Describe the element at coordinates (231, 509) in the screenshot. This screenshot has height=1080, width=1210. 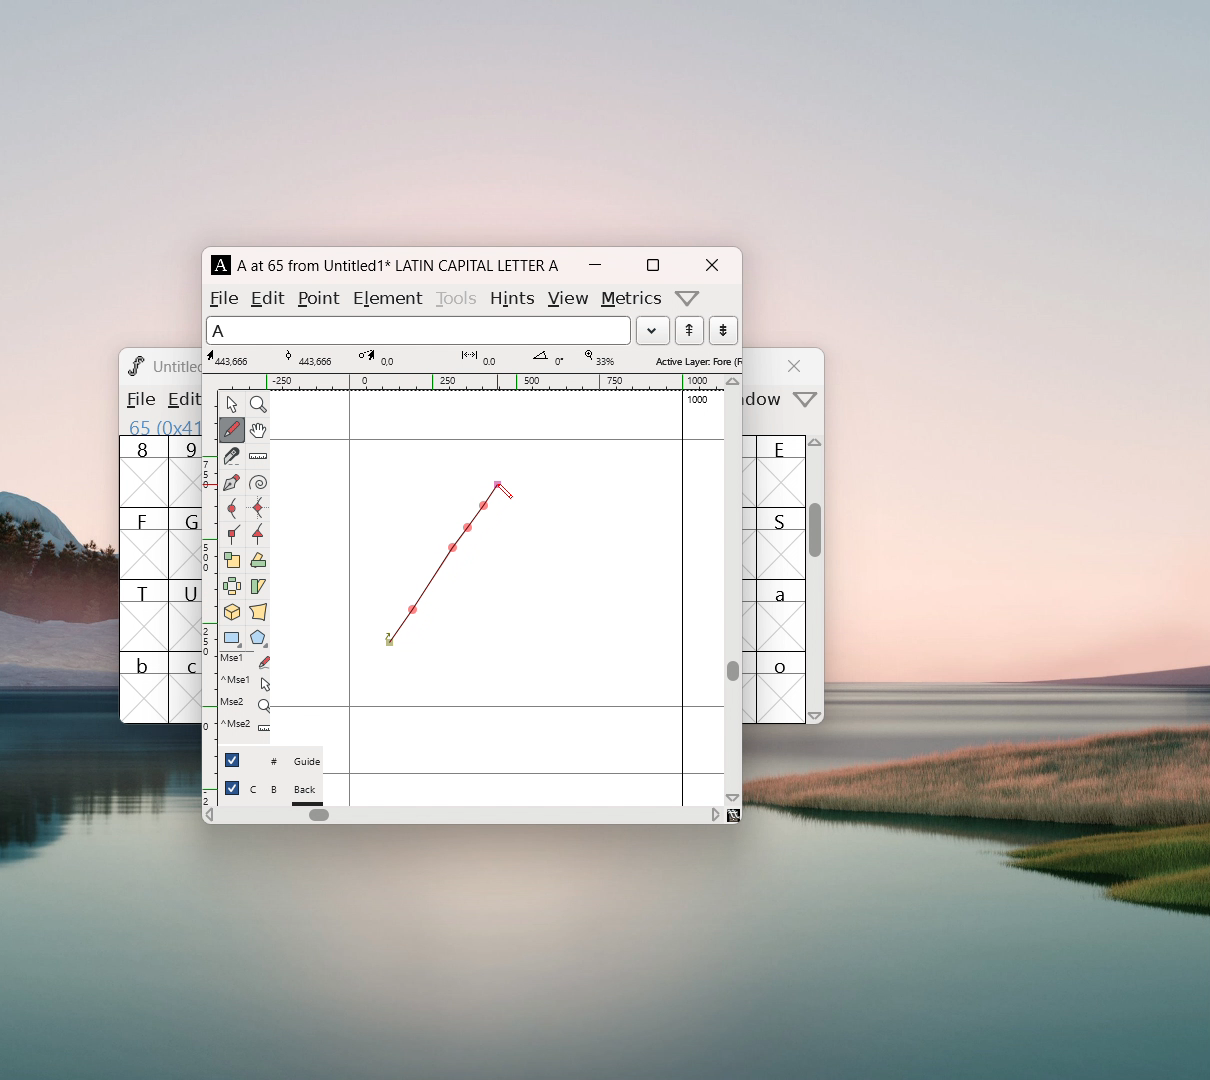
I see `add a curve point` at that location.